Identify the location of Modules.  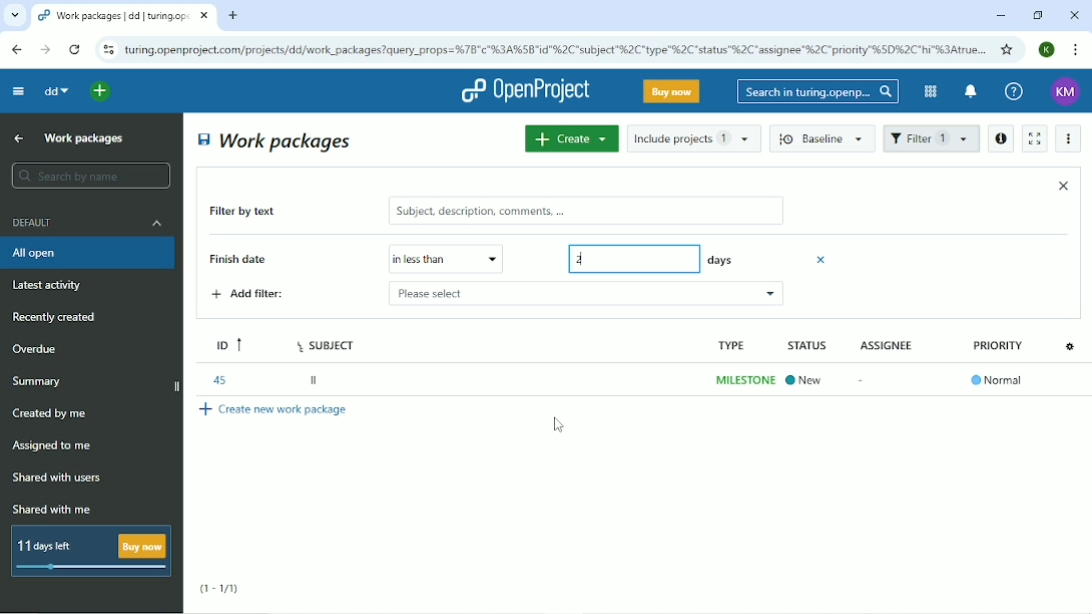
(928, 91).